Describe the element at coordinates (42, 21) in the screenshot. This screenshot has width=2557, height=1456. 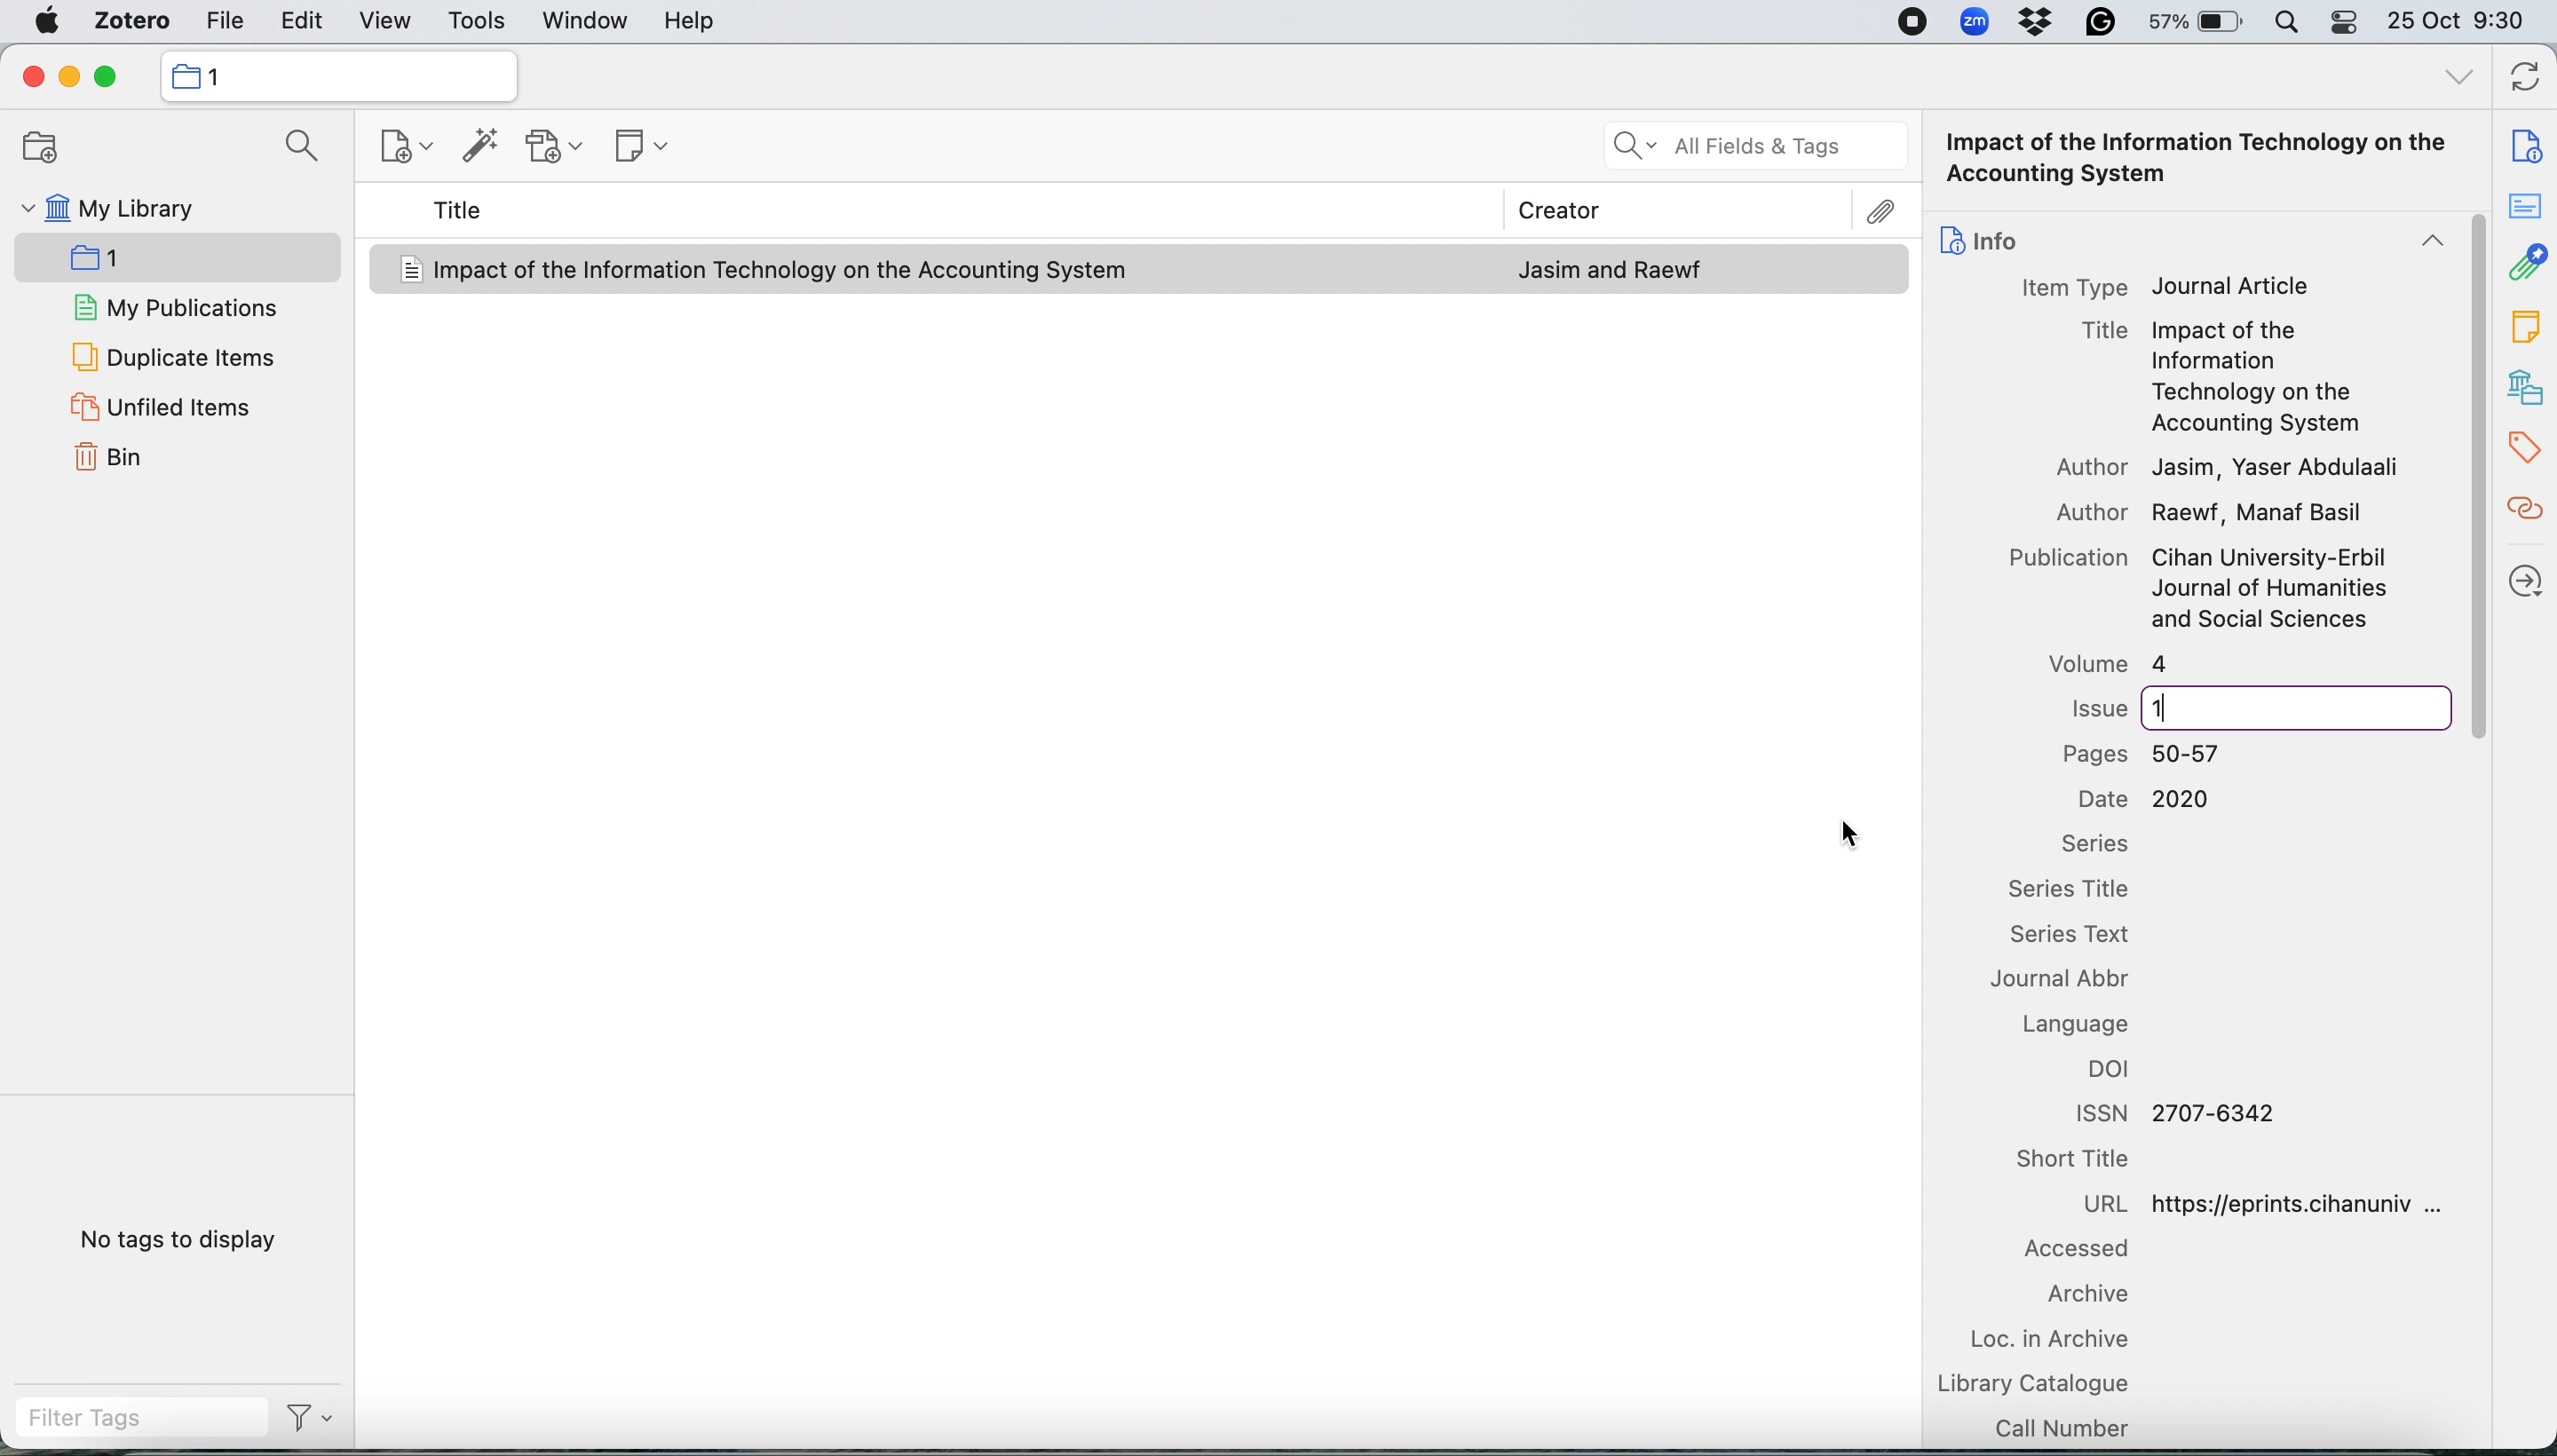
I see `system logo` at that location.